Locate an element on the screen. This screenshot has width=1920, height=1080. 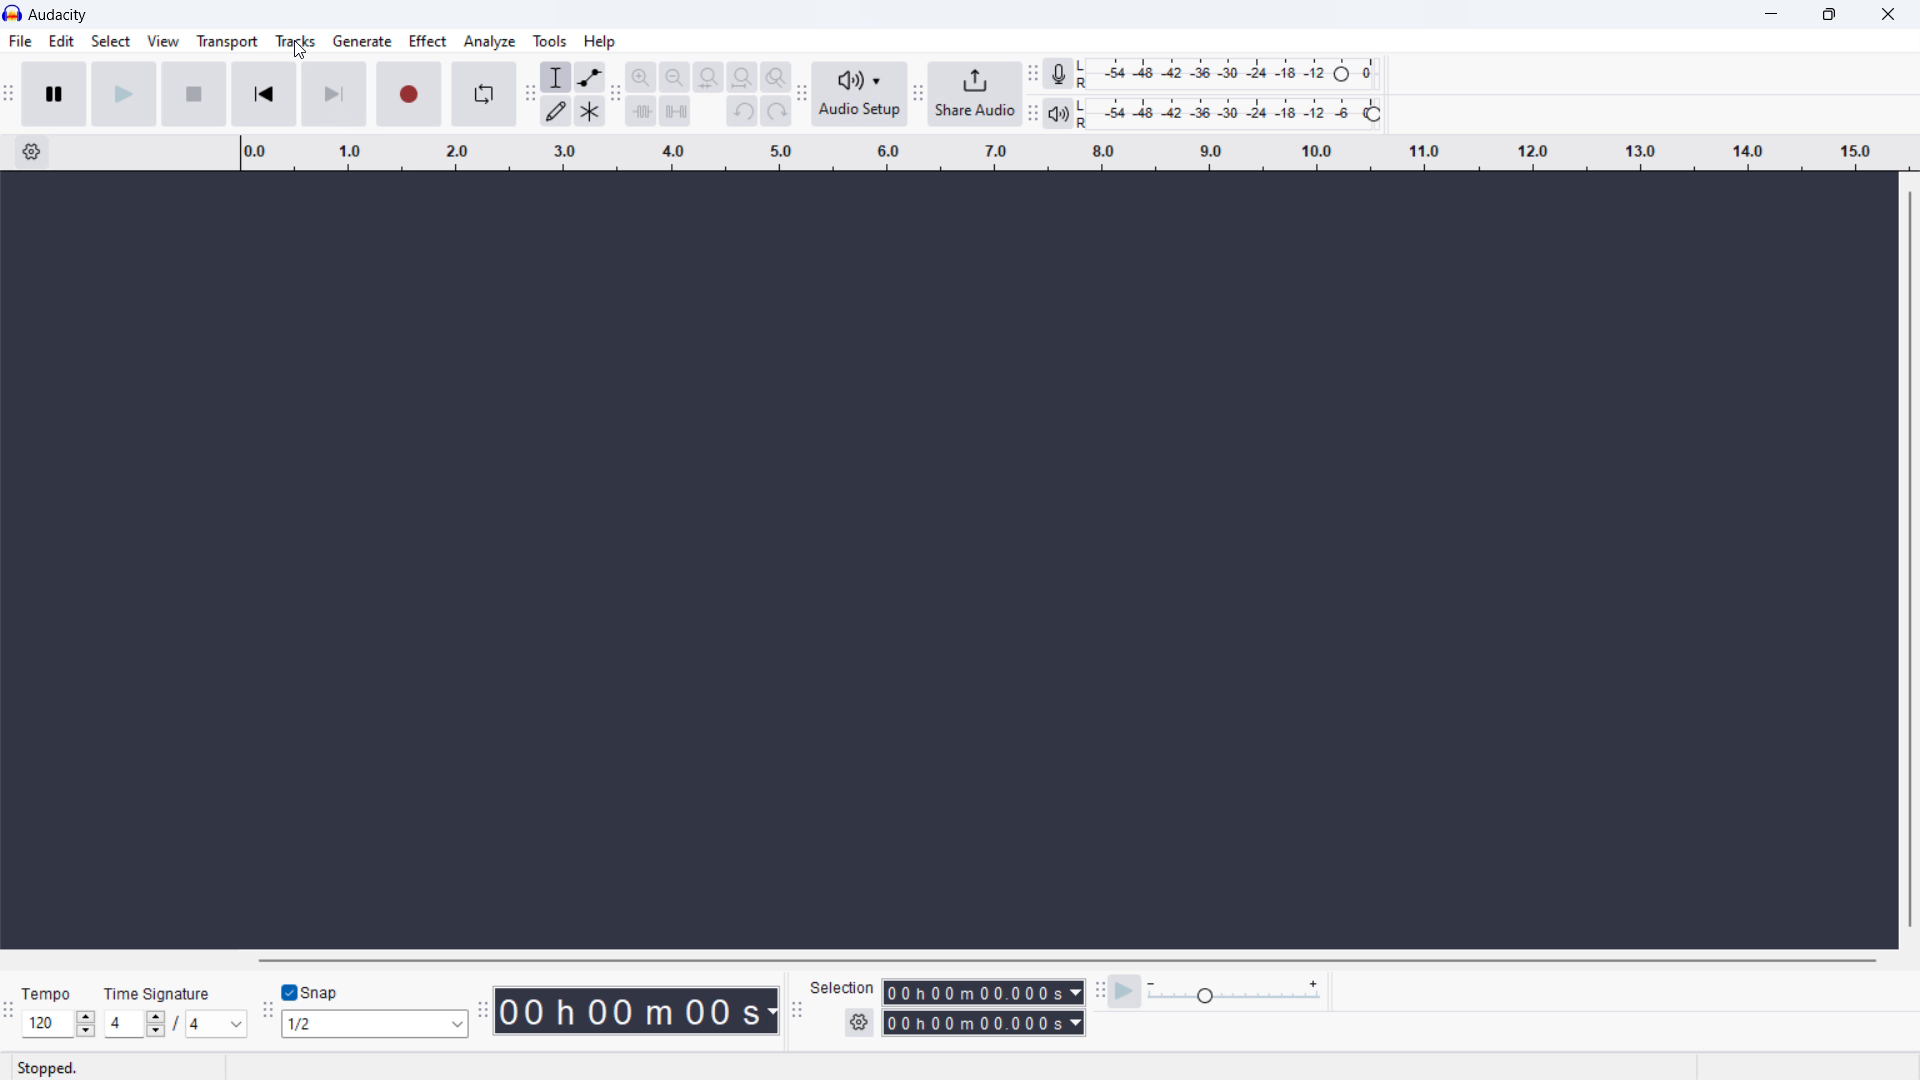
pause is located at coordinates (53, 93).